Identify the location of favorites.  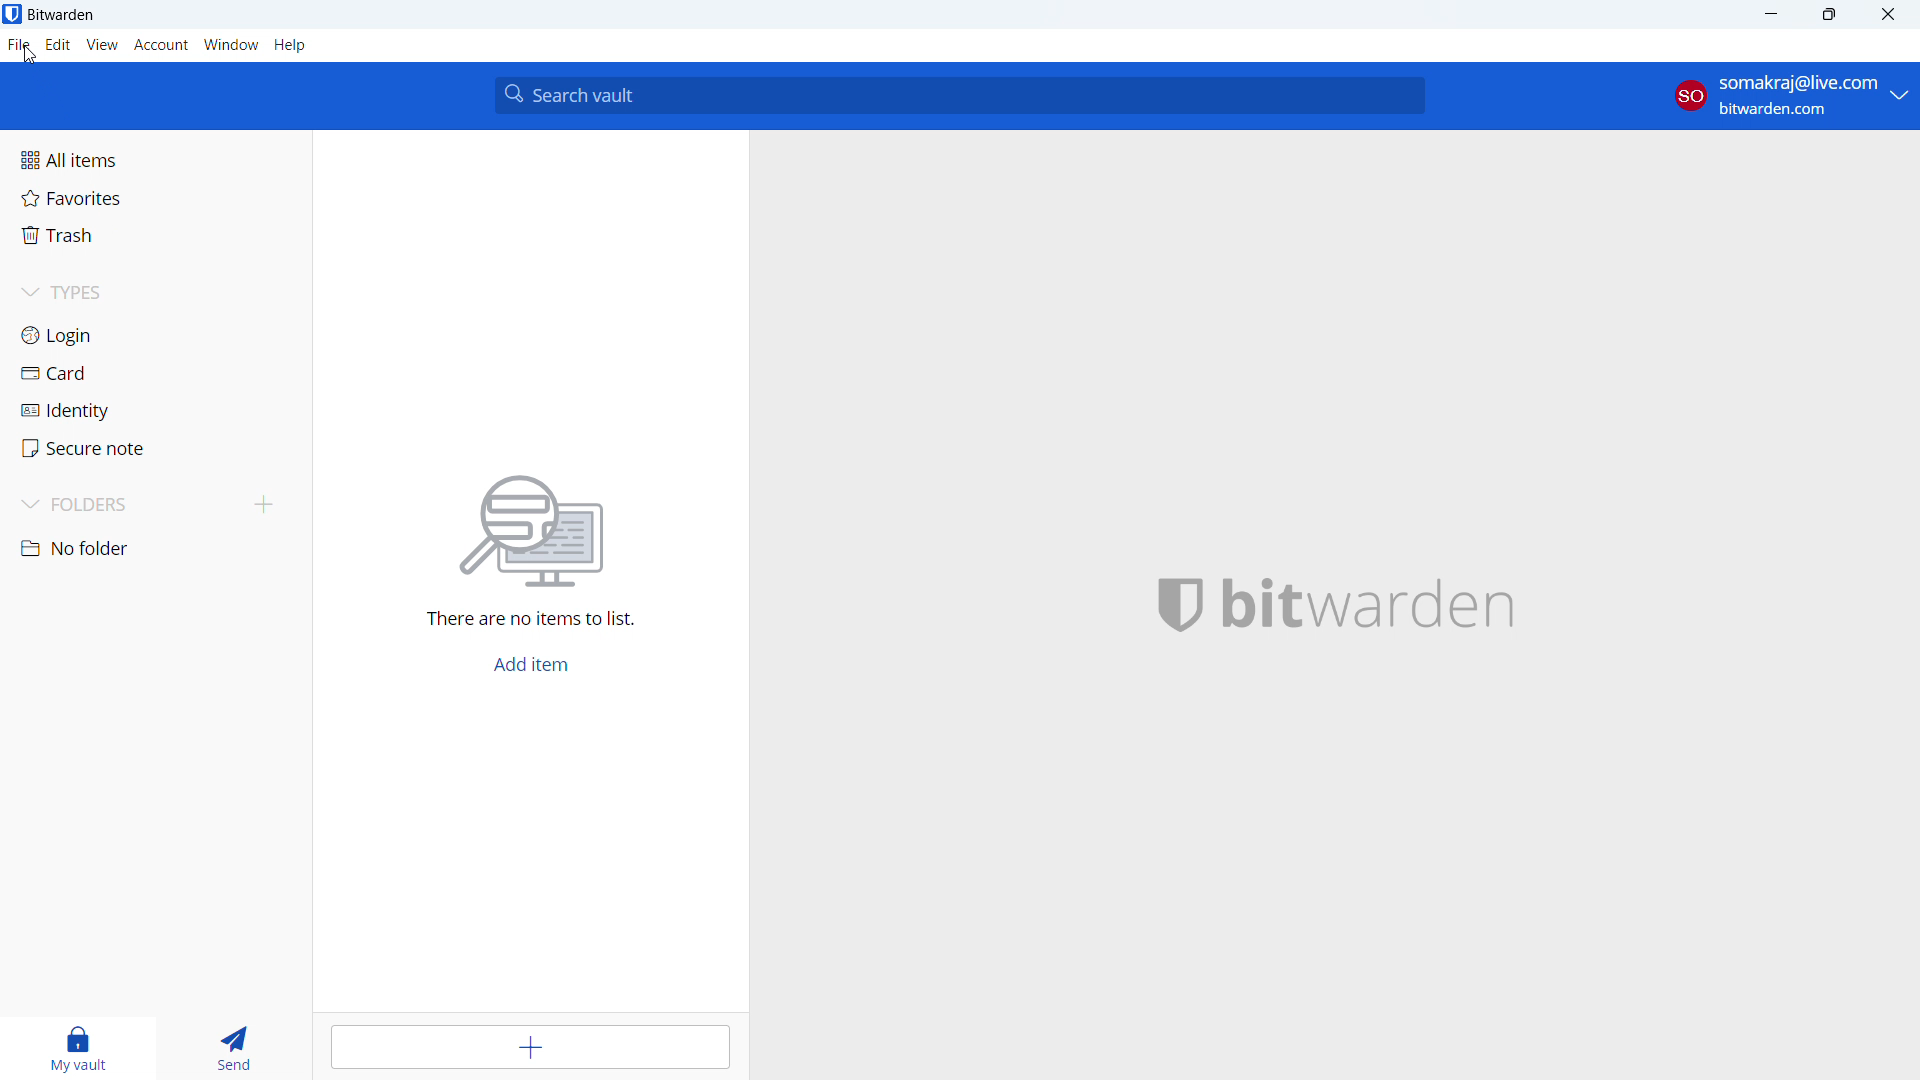
(153, 198).